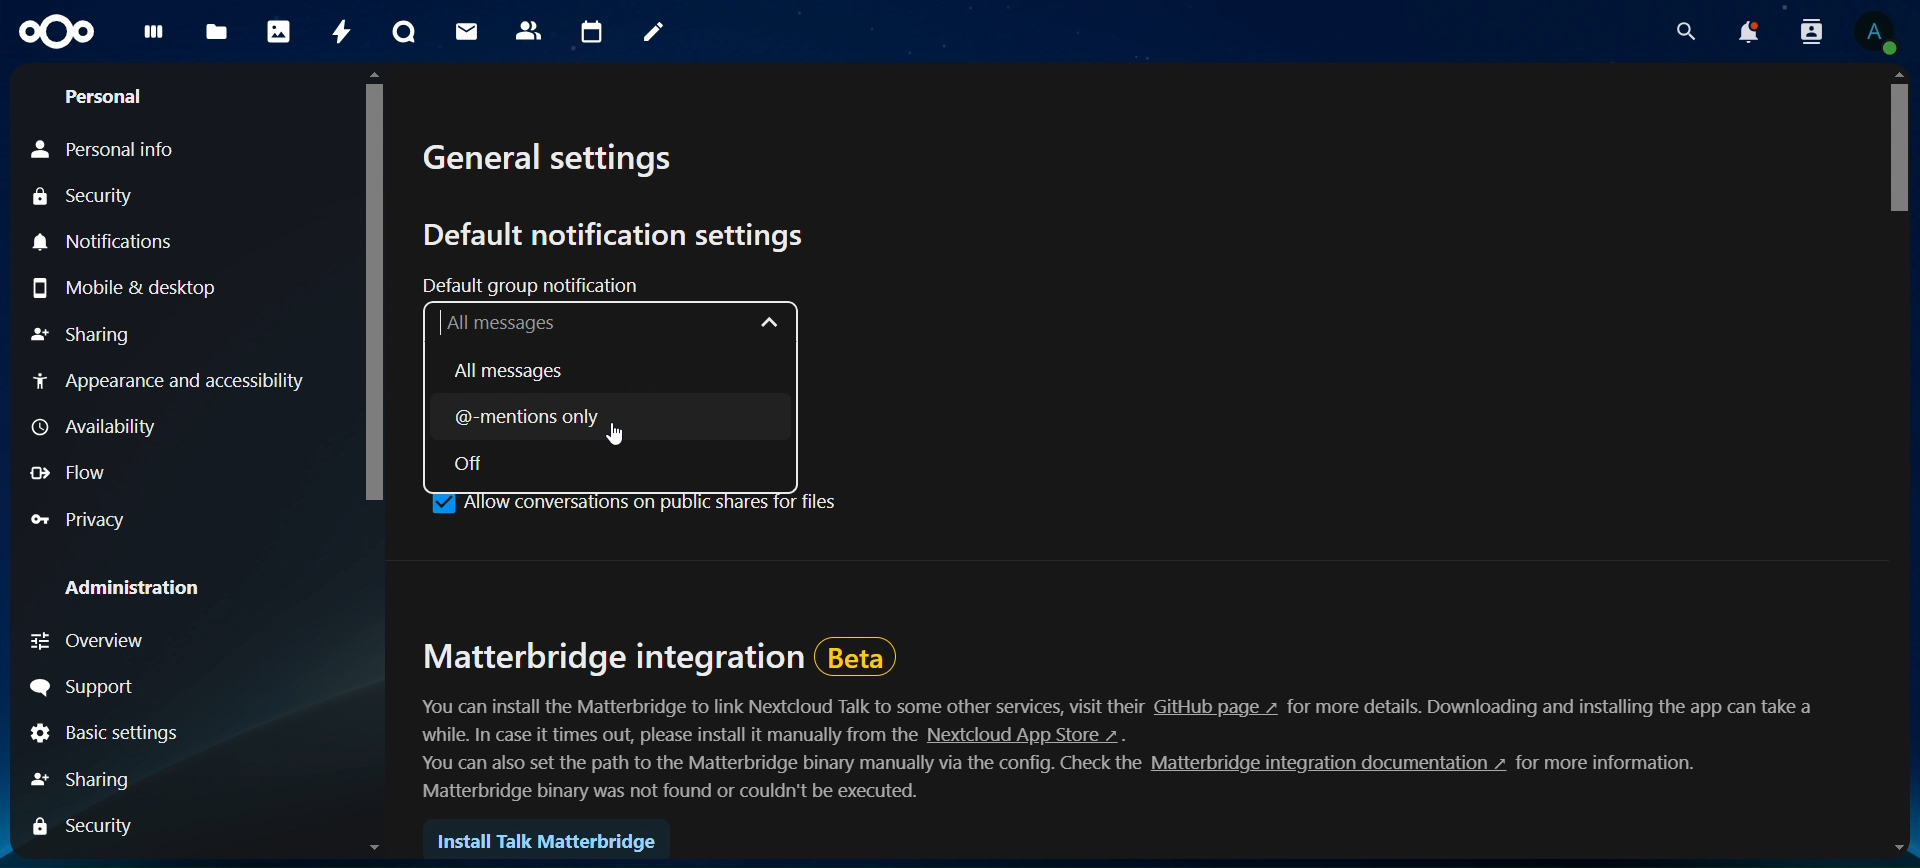  I want to click on search contacts, so click(1802, 31).